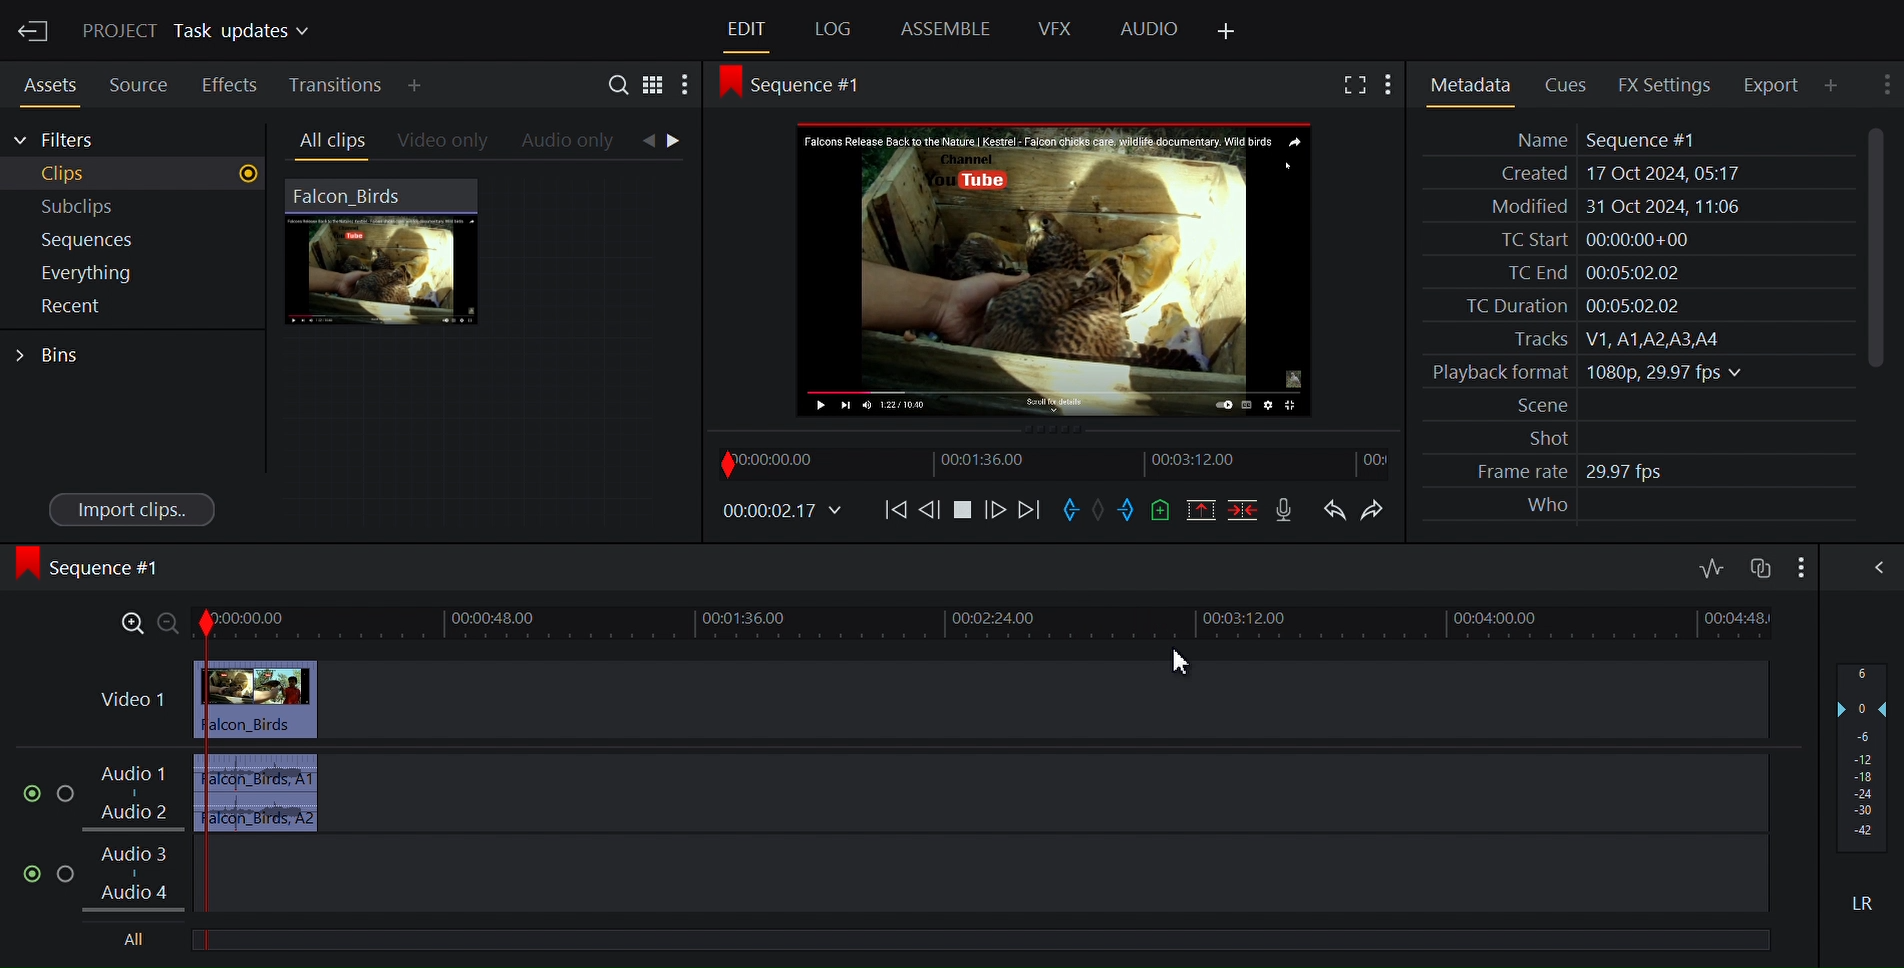  Describe the element at coordinates (654, 83) in the screenshot. I see `Toggle between list and tile view` at that location.